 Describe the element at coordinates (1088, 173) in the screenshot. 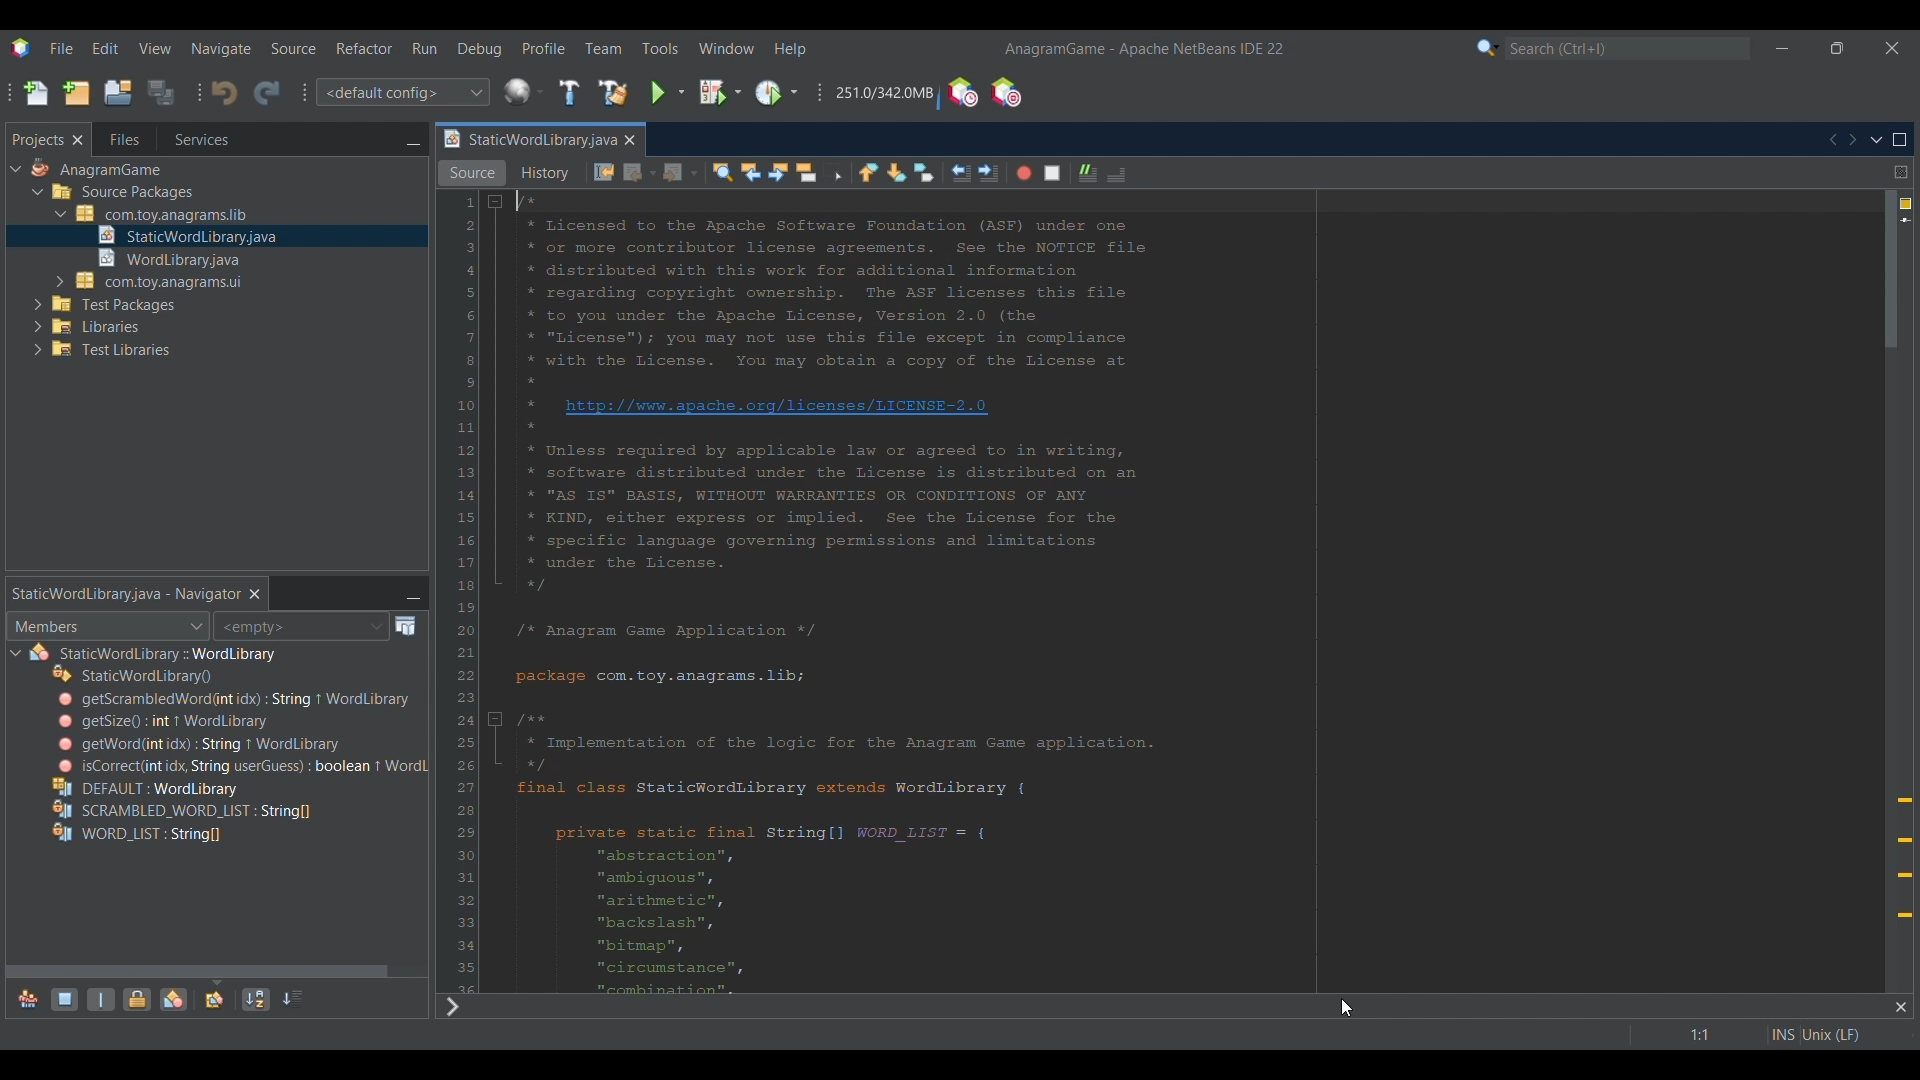

I see `Comment` at that location.